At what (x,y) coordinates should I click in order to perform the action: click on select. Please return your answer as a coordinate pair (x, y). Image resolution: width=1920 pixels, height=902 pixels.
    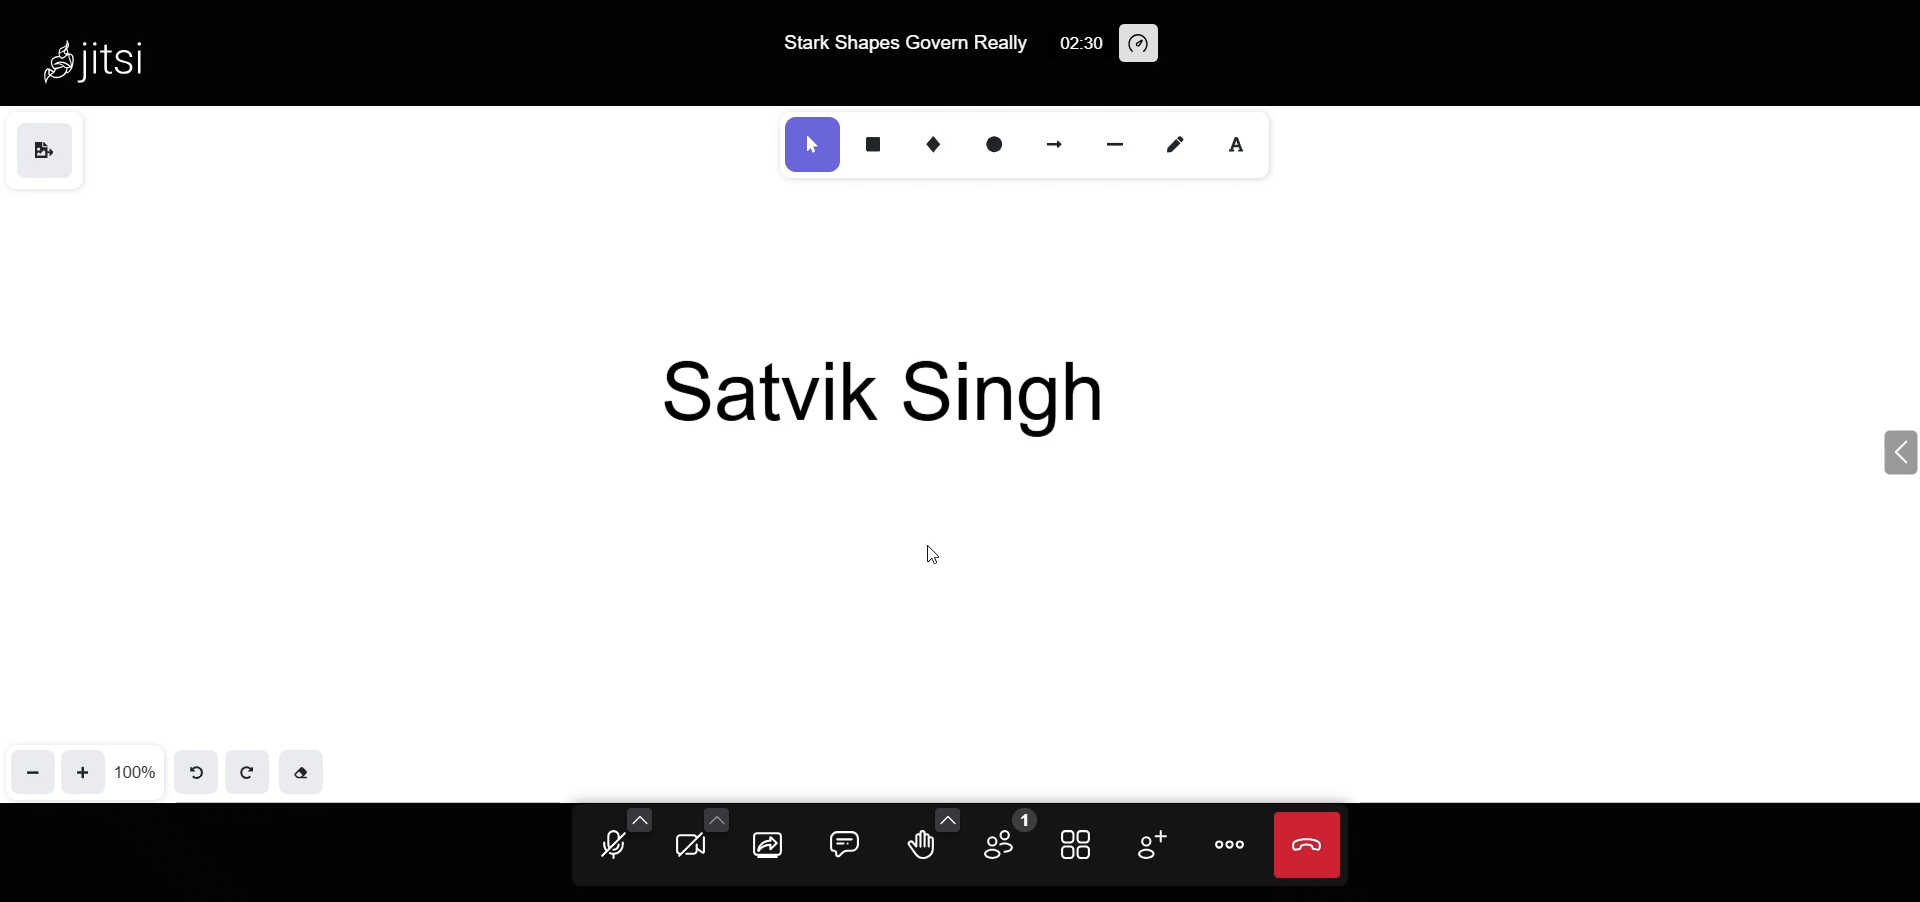
    Looking at the image, I should click on (812, 145).